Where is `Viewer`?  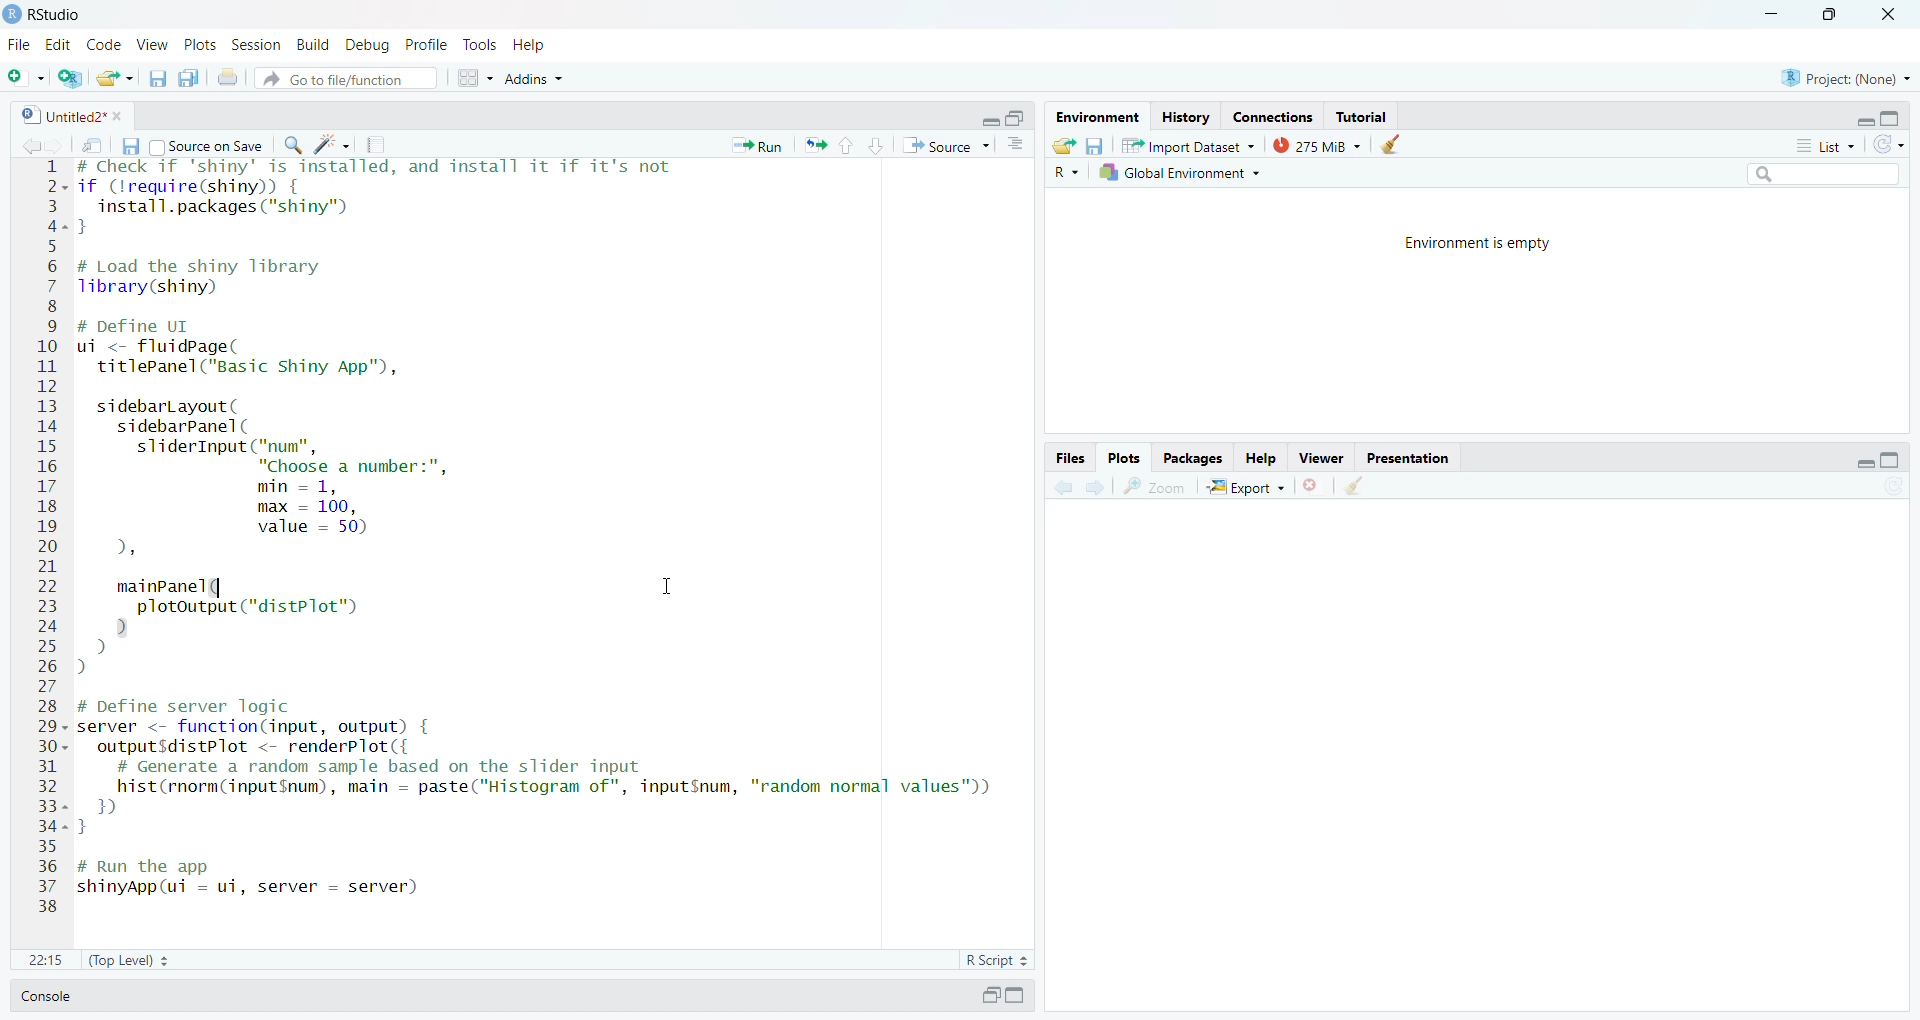 Viewer is located at coordinates (1320, 458).